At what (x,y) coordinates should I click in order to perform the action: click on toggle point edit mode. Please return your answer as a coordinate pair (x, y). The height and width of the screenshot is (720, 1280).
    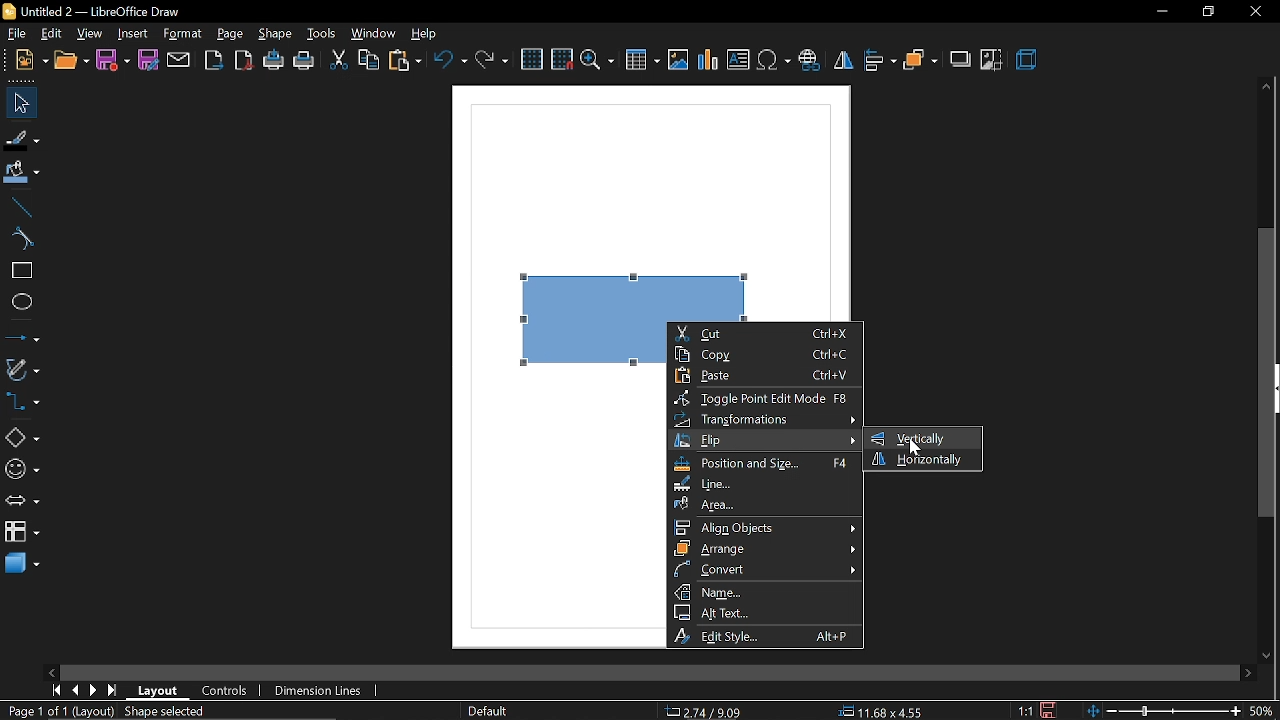
    Looking at the image, I should click on (766, 398).